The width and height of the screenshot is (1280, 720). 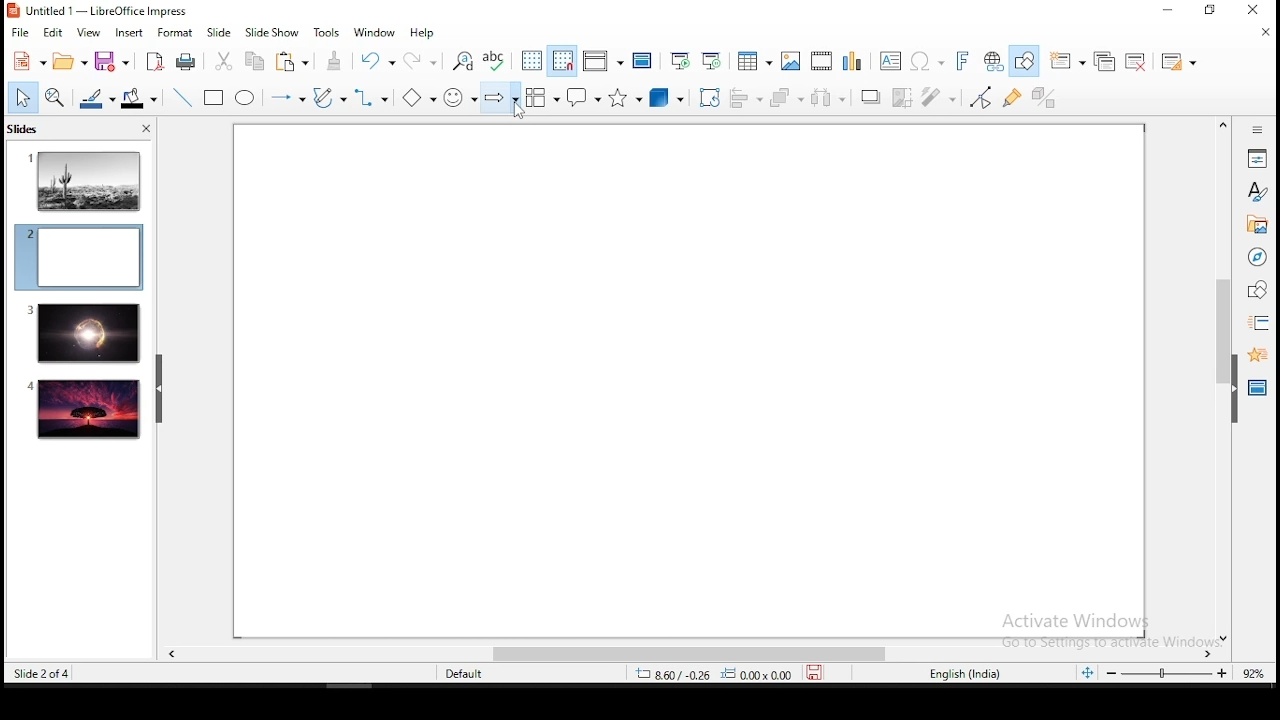 What do you see at coordinates (424, 33) in the screenshot?
I see `help` at bounding box center [424, 33].